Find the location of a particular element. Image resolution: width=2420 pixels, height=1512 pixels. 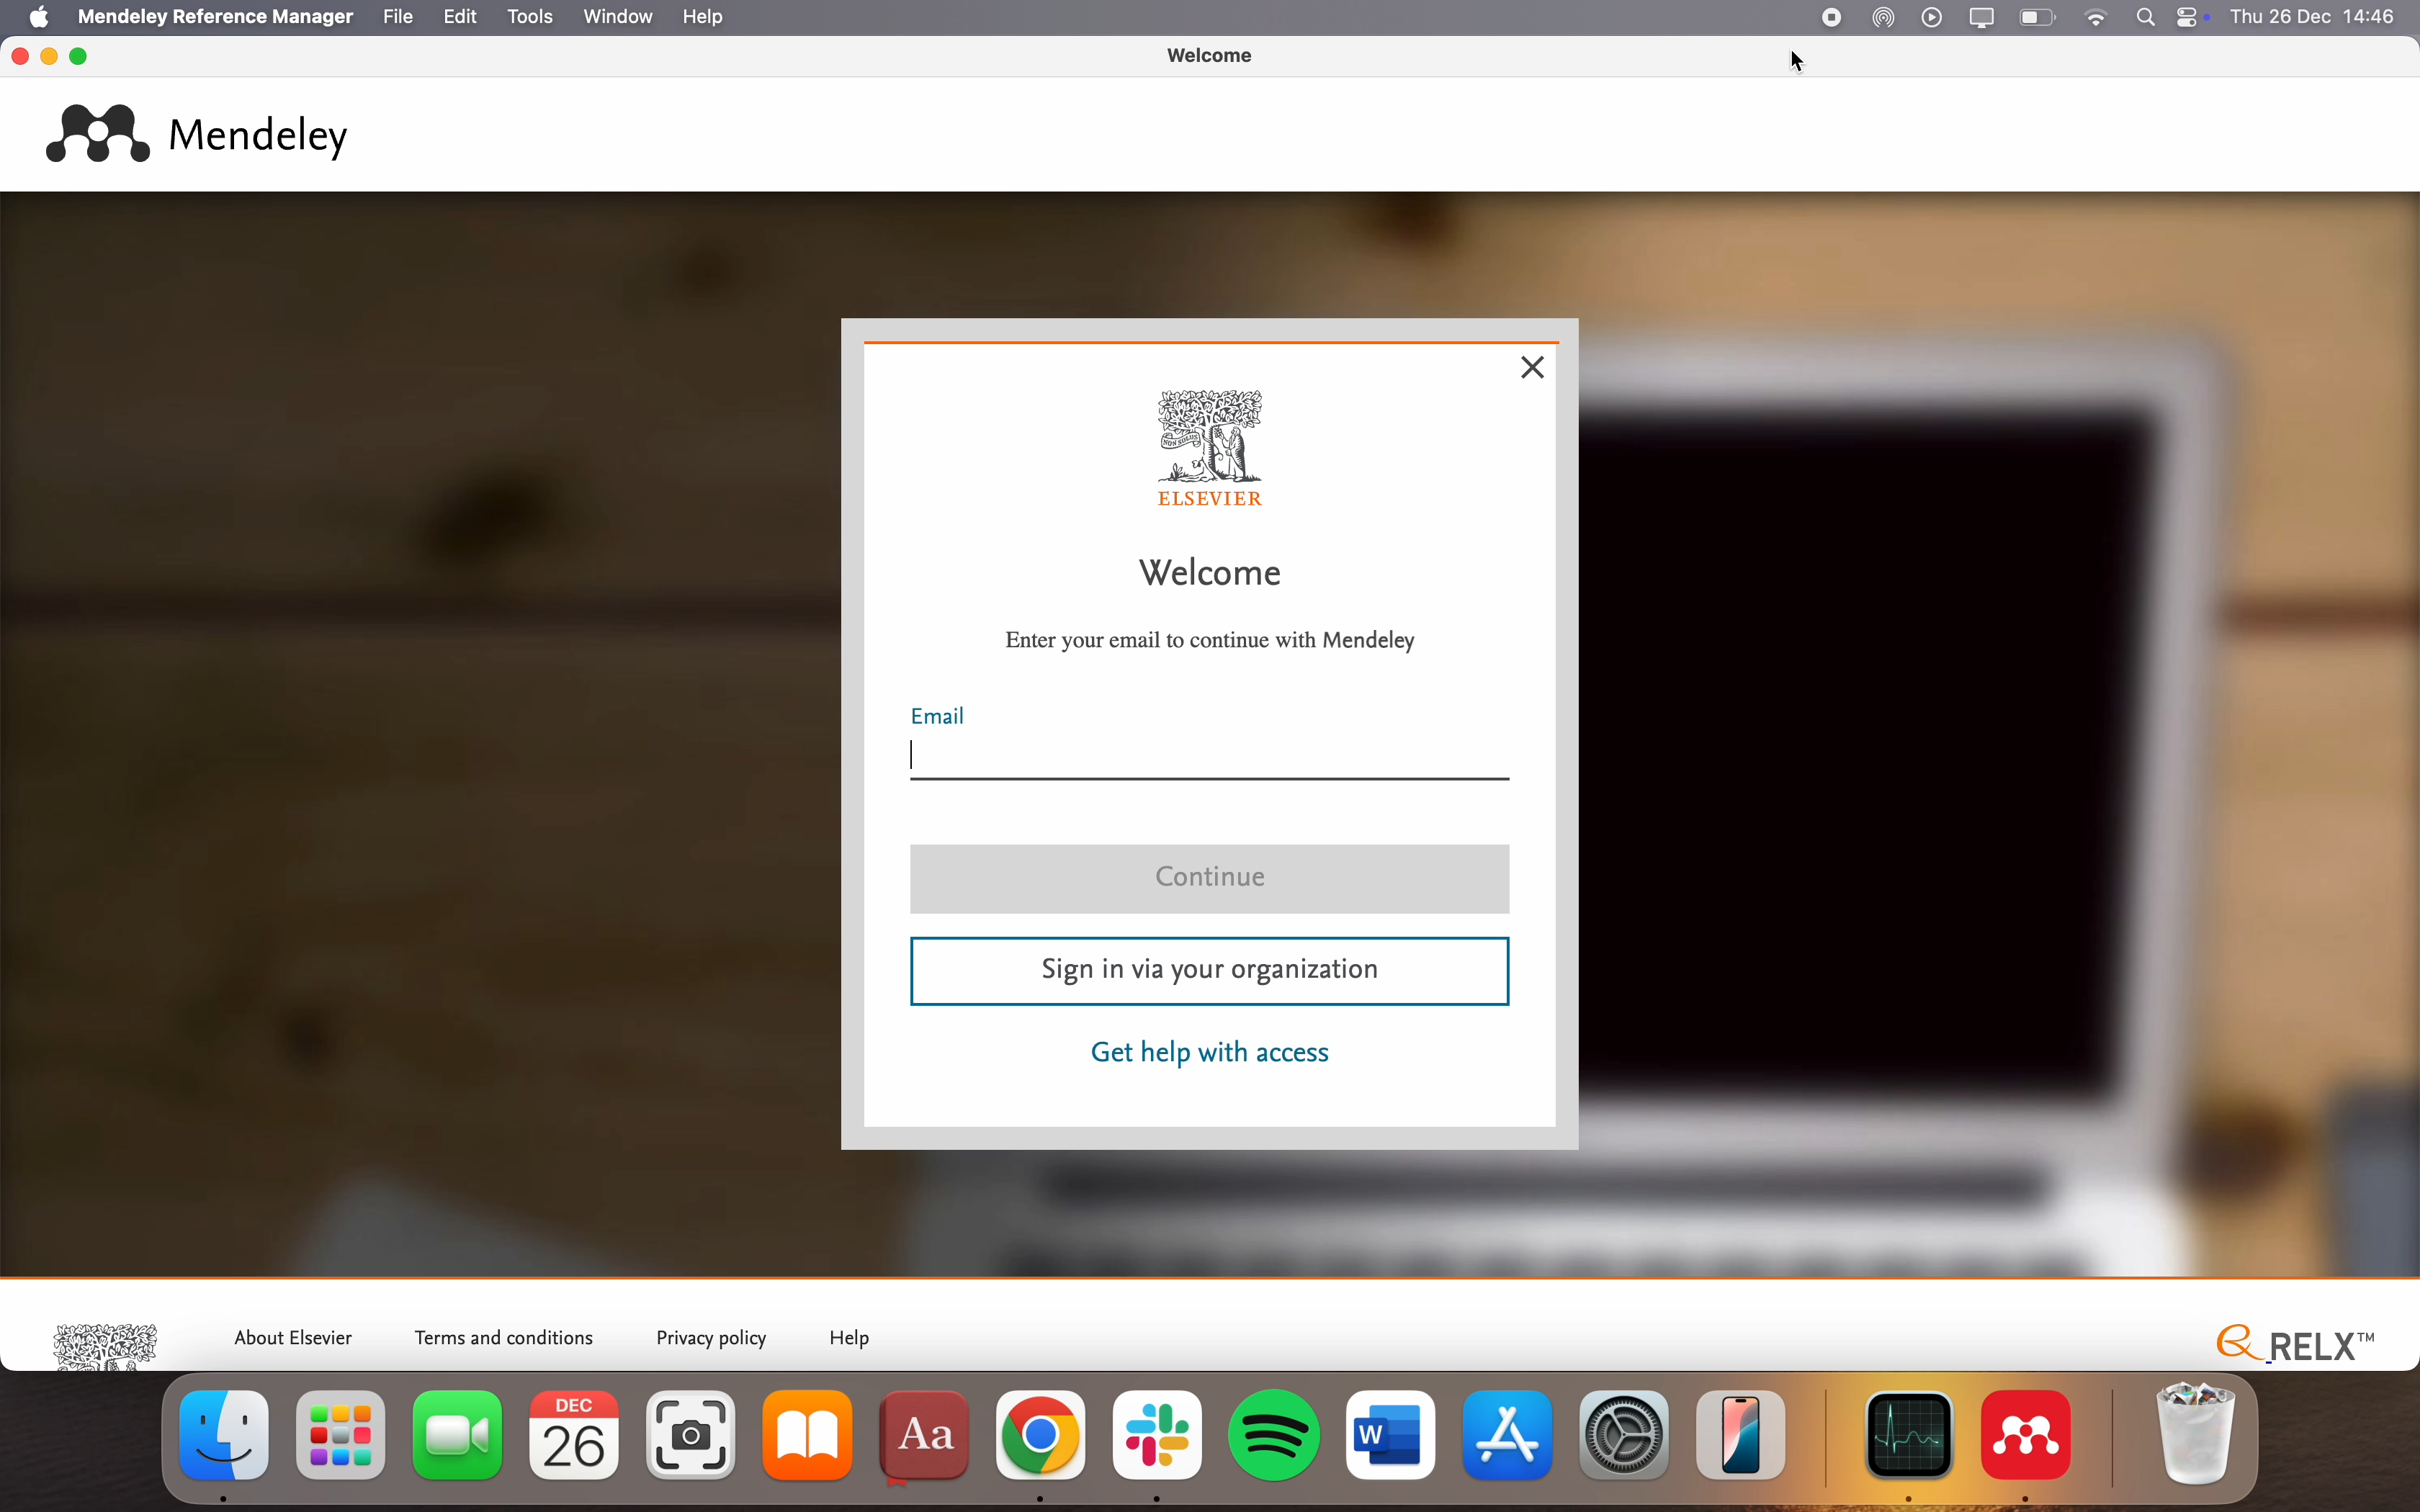

activity monitor is located at coordinates (1912, 1445).